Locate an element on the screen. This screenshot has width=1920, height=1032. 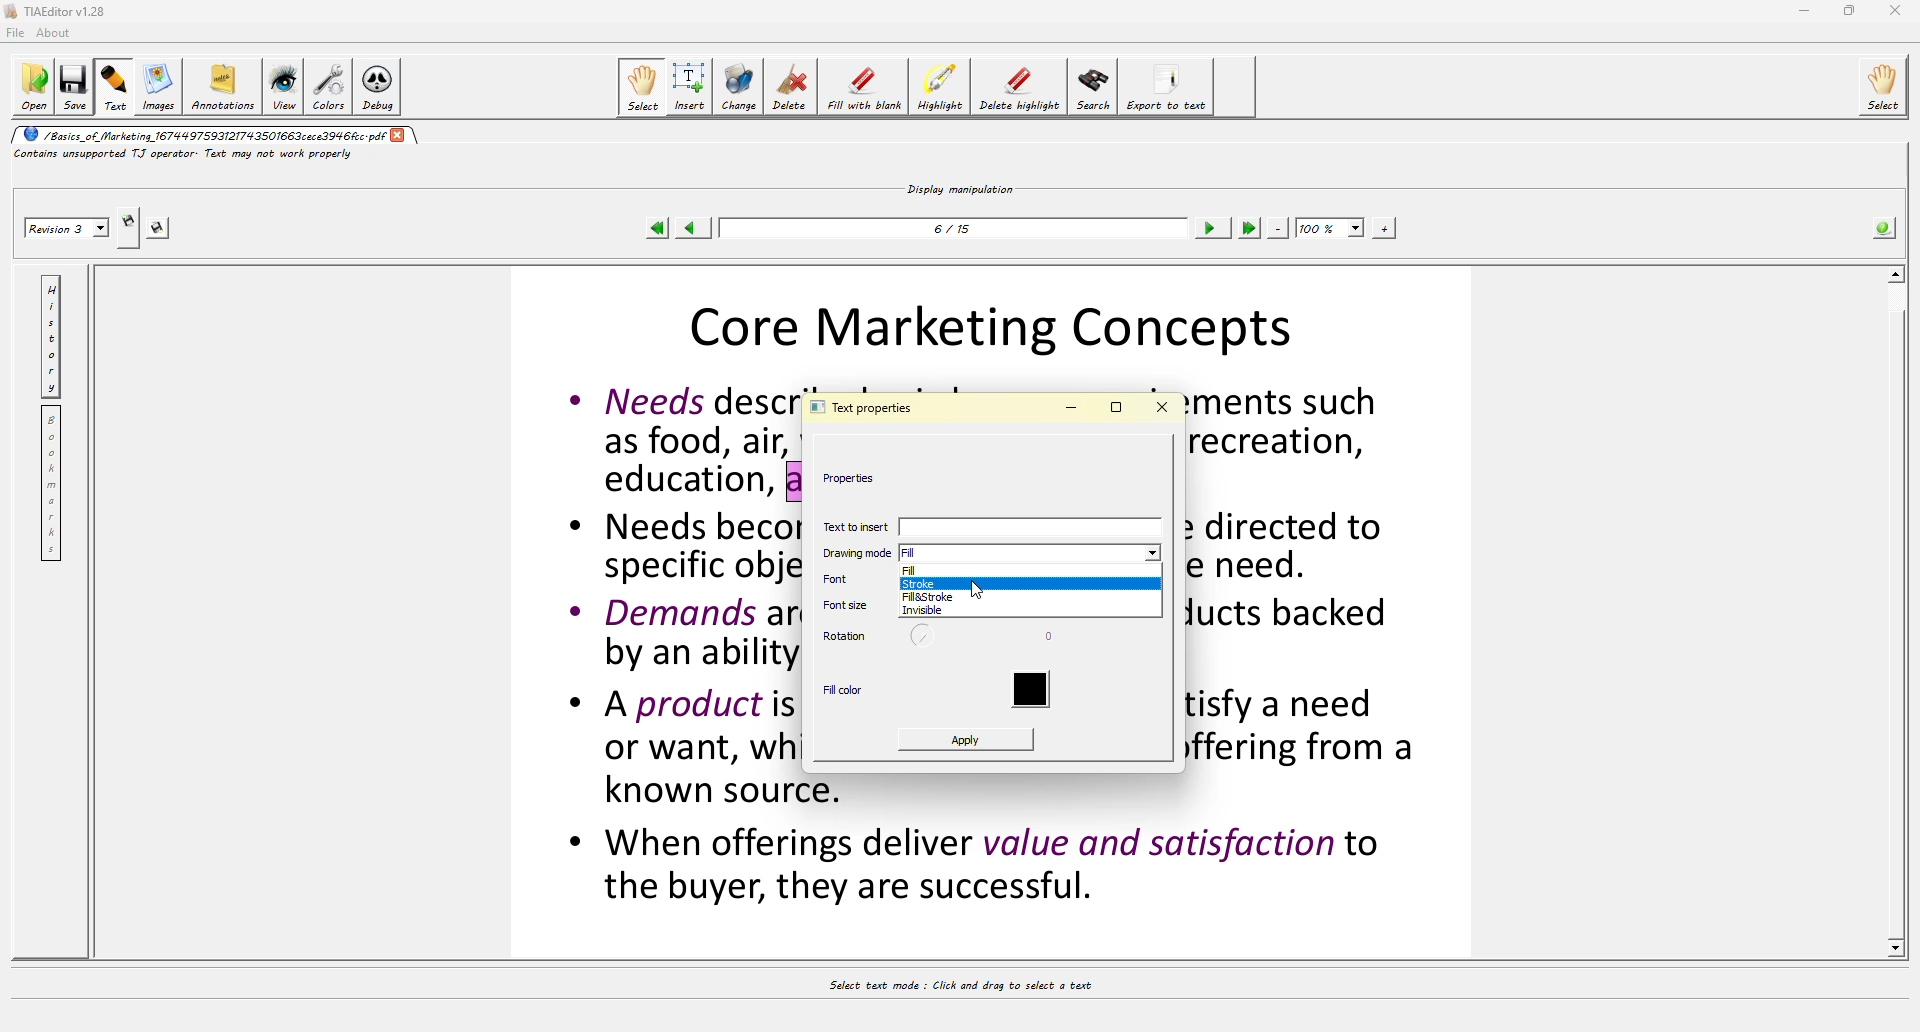
save is located at coordinates (72, 87).